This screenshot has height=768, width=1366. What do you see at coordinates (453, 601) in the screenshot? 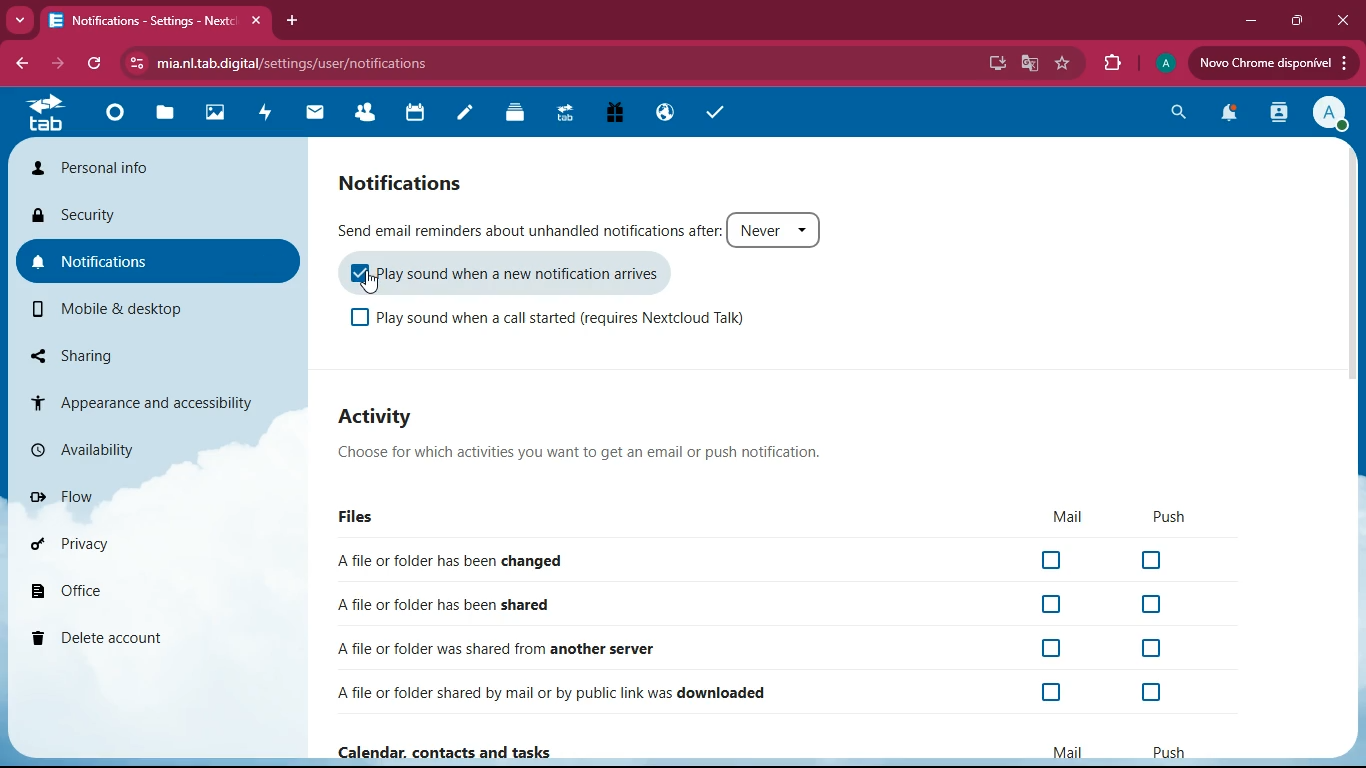
I see `shared` at bounding box center [453, 601].